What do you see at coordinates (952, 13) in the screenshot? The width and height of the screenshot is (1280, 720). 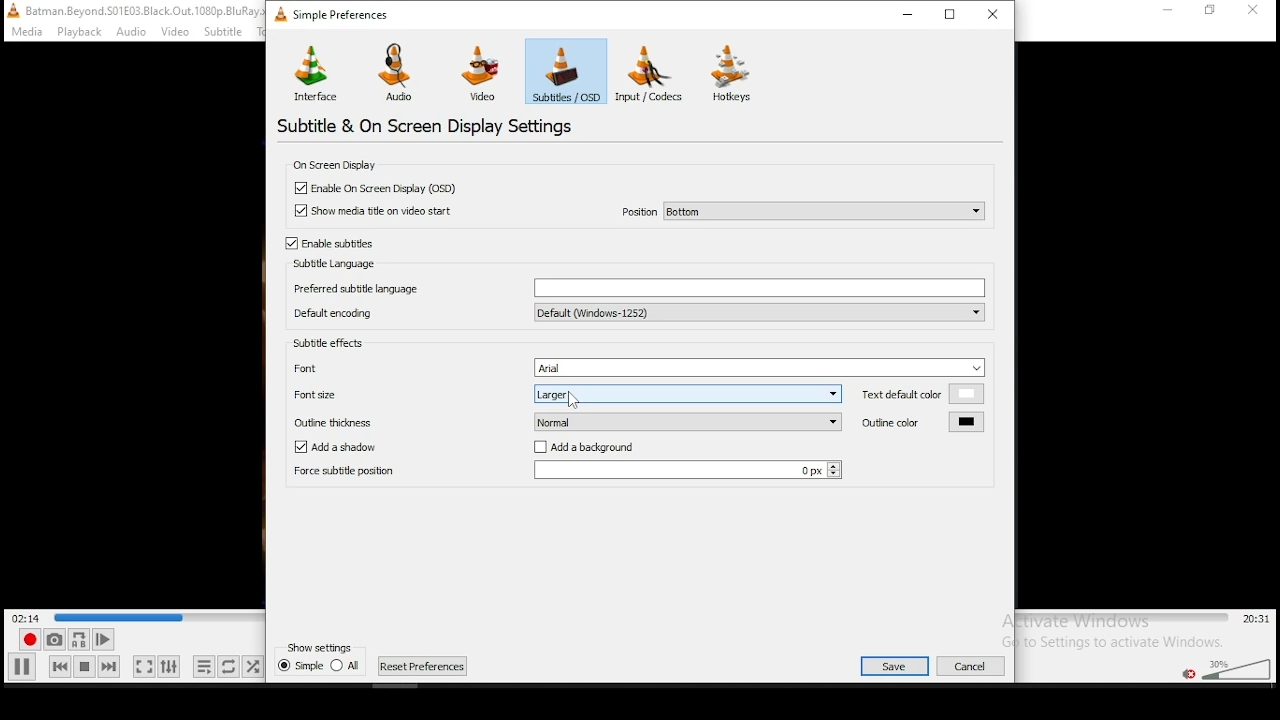 I see `maximize` at bounding box center [952, 13].